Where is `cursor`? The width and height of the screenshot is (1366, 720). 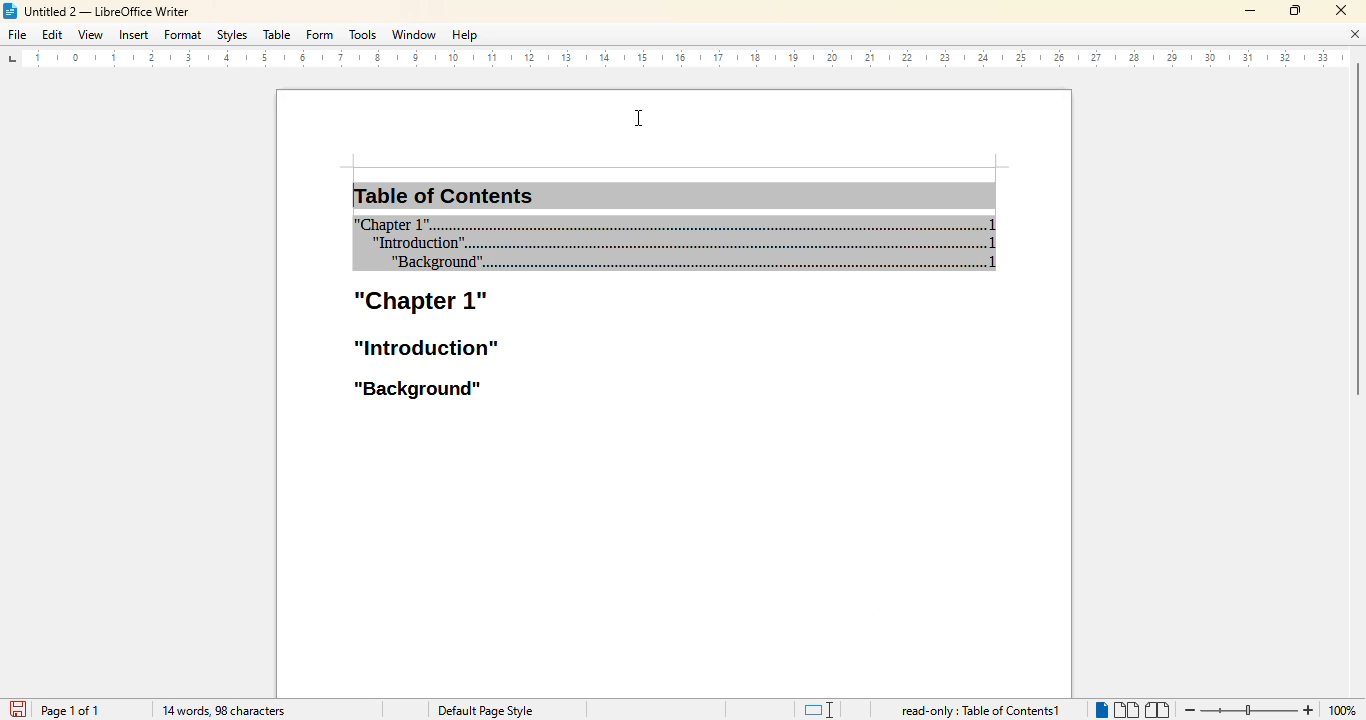
cursor is located at coordinates (639, 118).